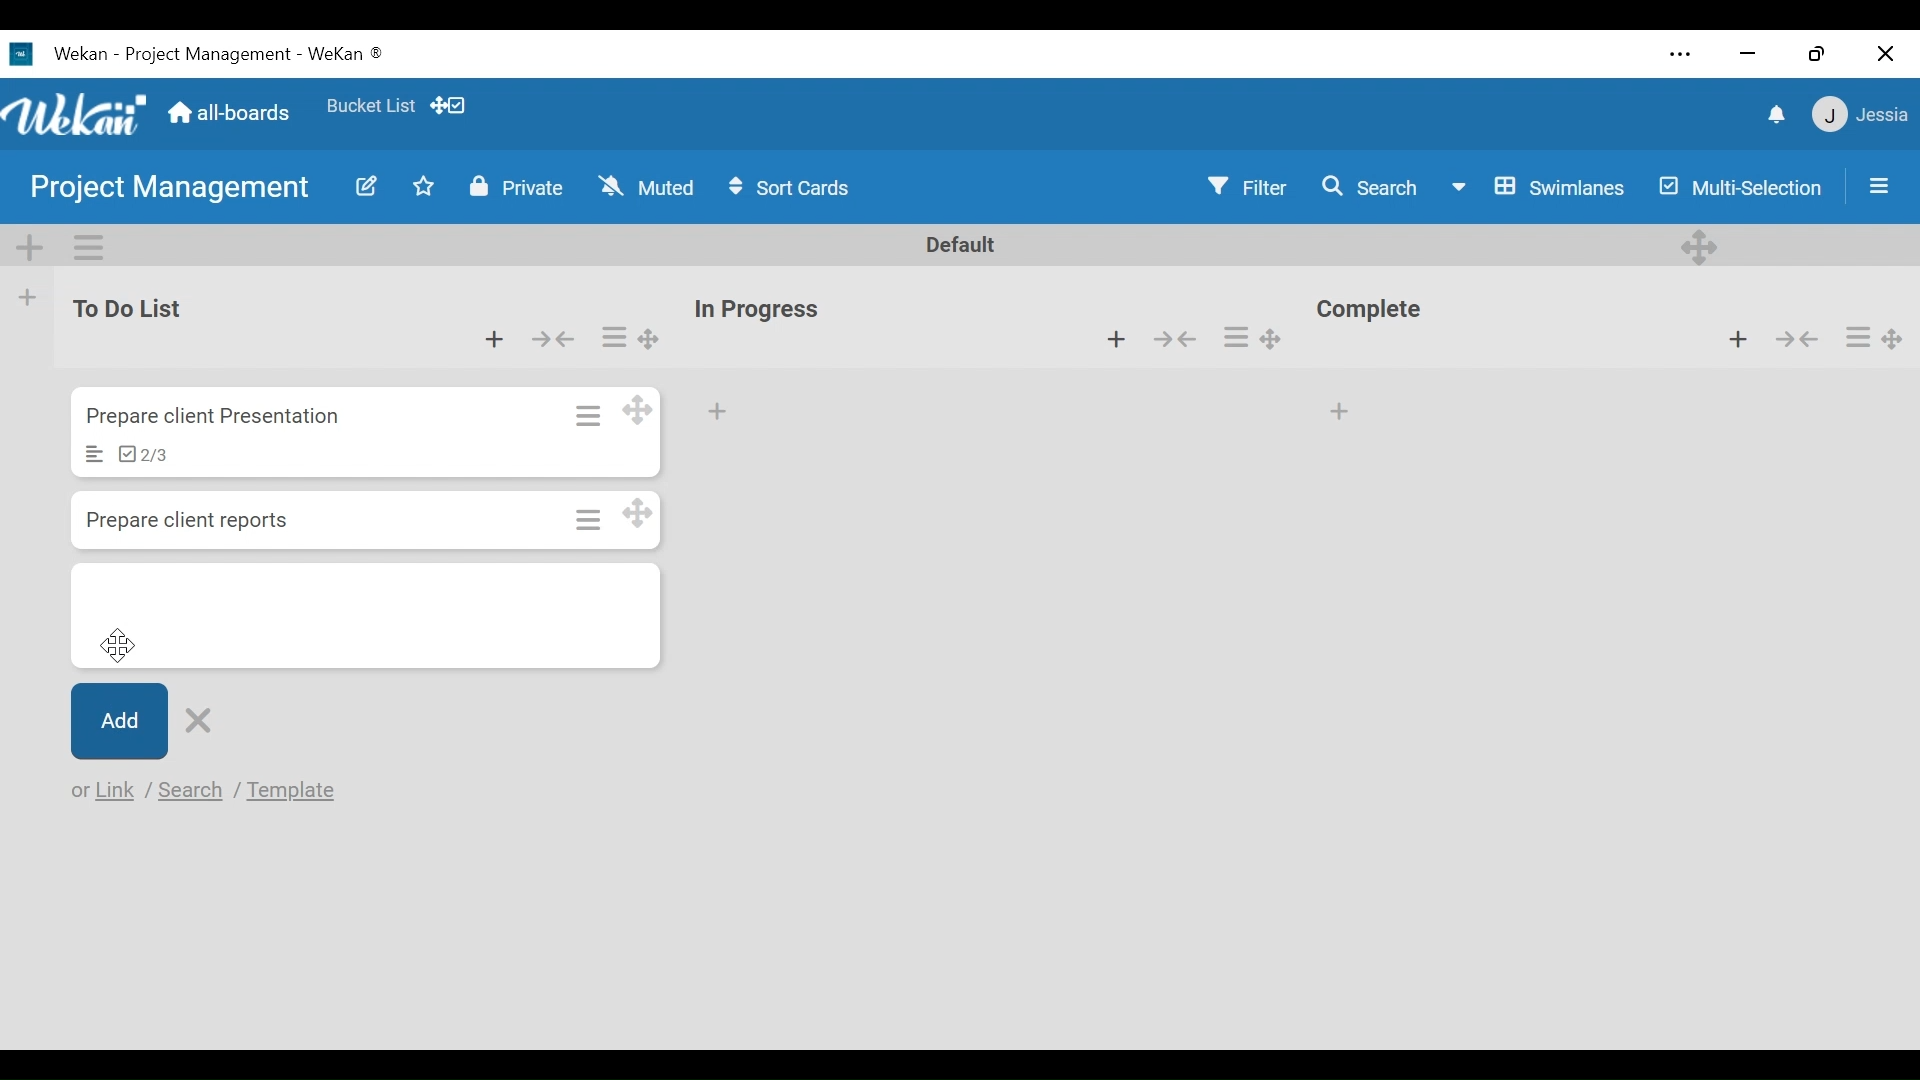  I want to click on Card actions, so click(586, 519).